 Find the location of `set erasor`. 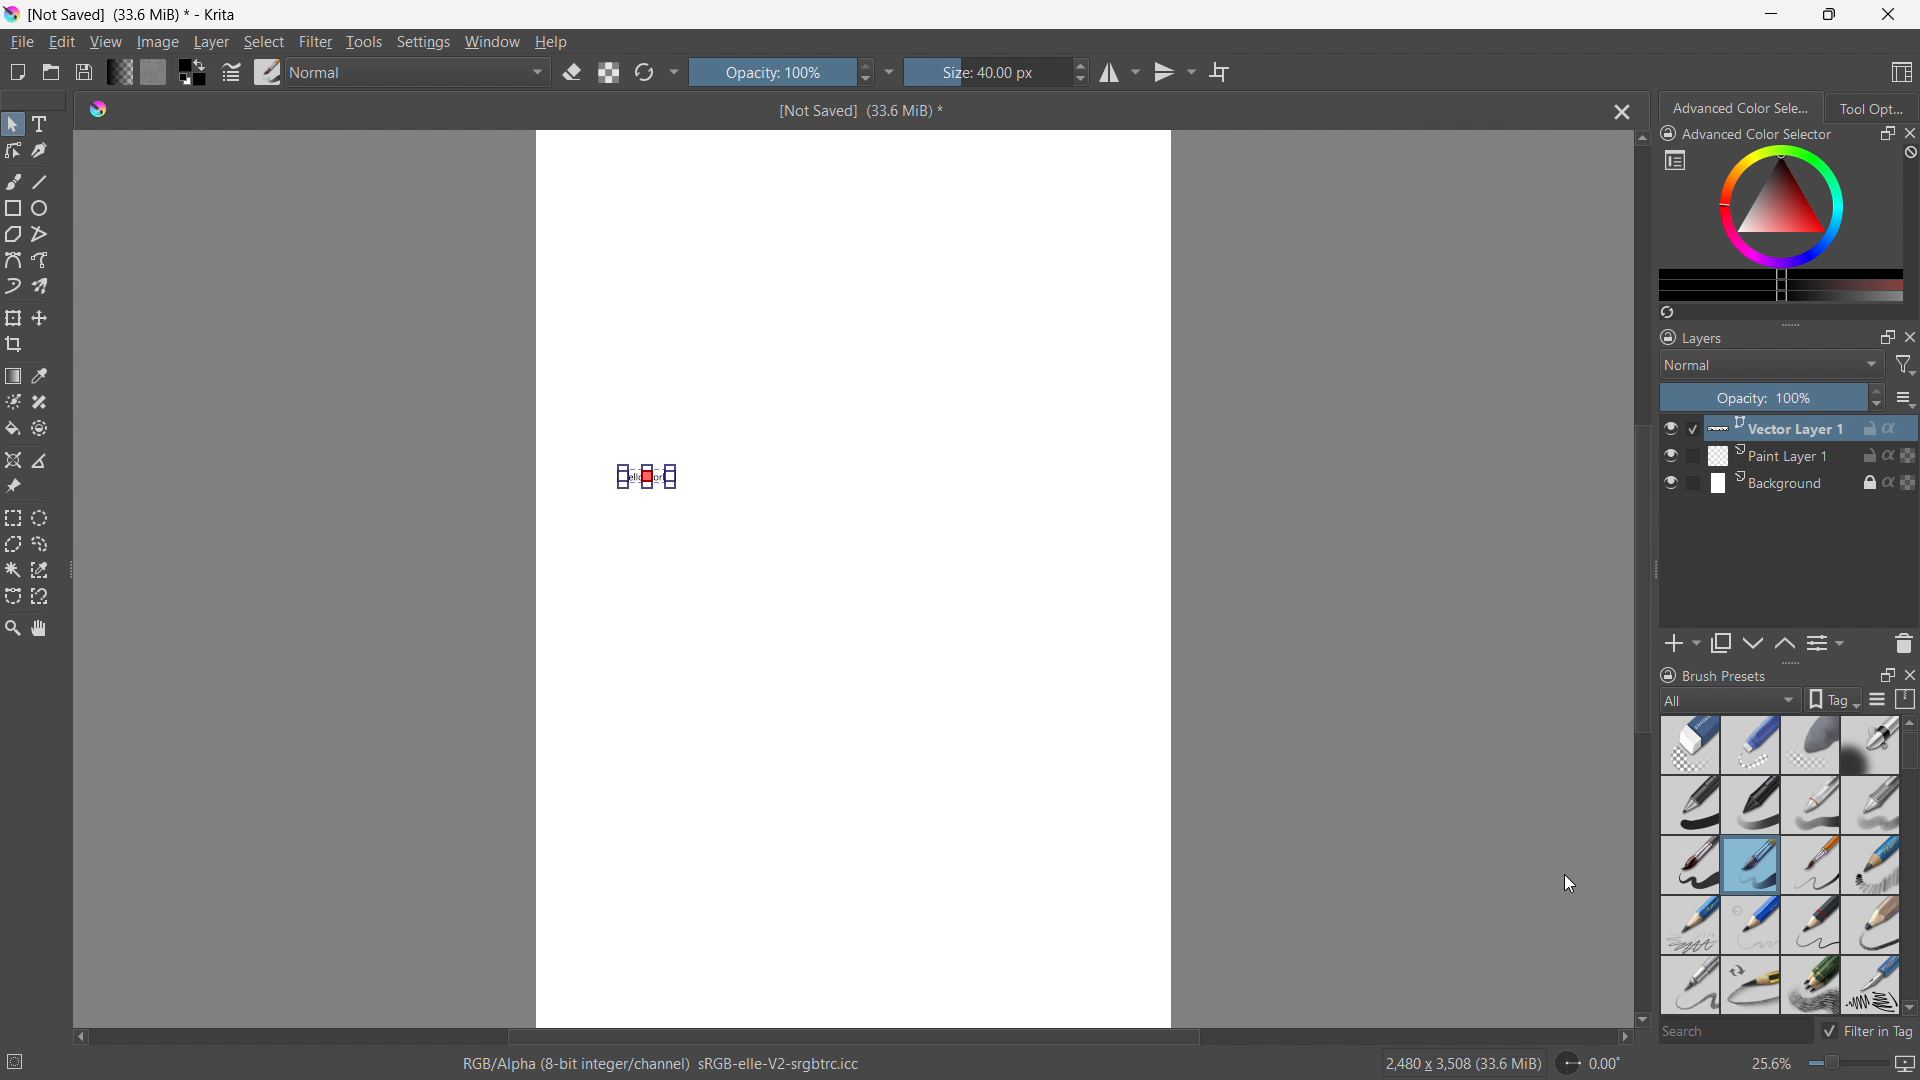

set erasor is located at coordinates (571, 73).